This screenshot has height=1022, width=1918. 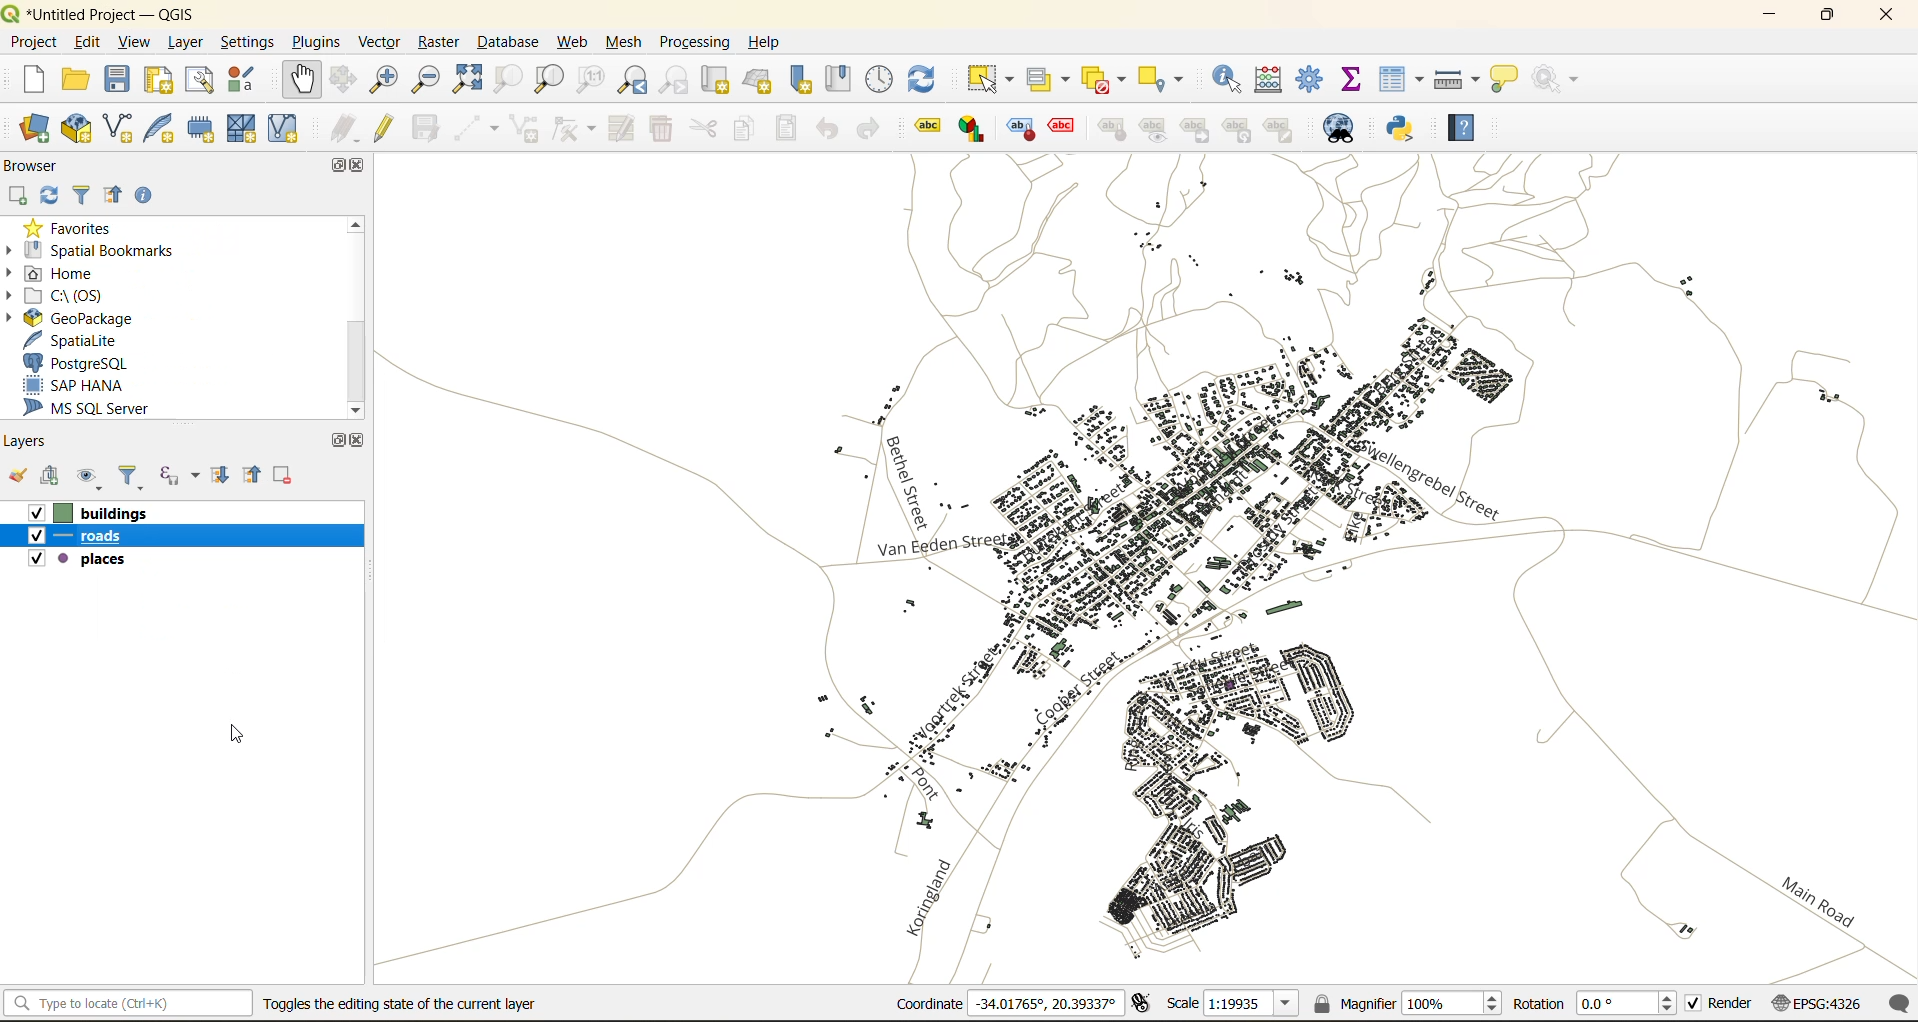 What do you see at coordinates (88, 477) in the screenshot?
I see `manage map` at bounding box center [88, 477].